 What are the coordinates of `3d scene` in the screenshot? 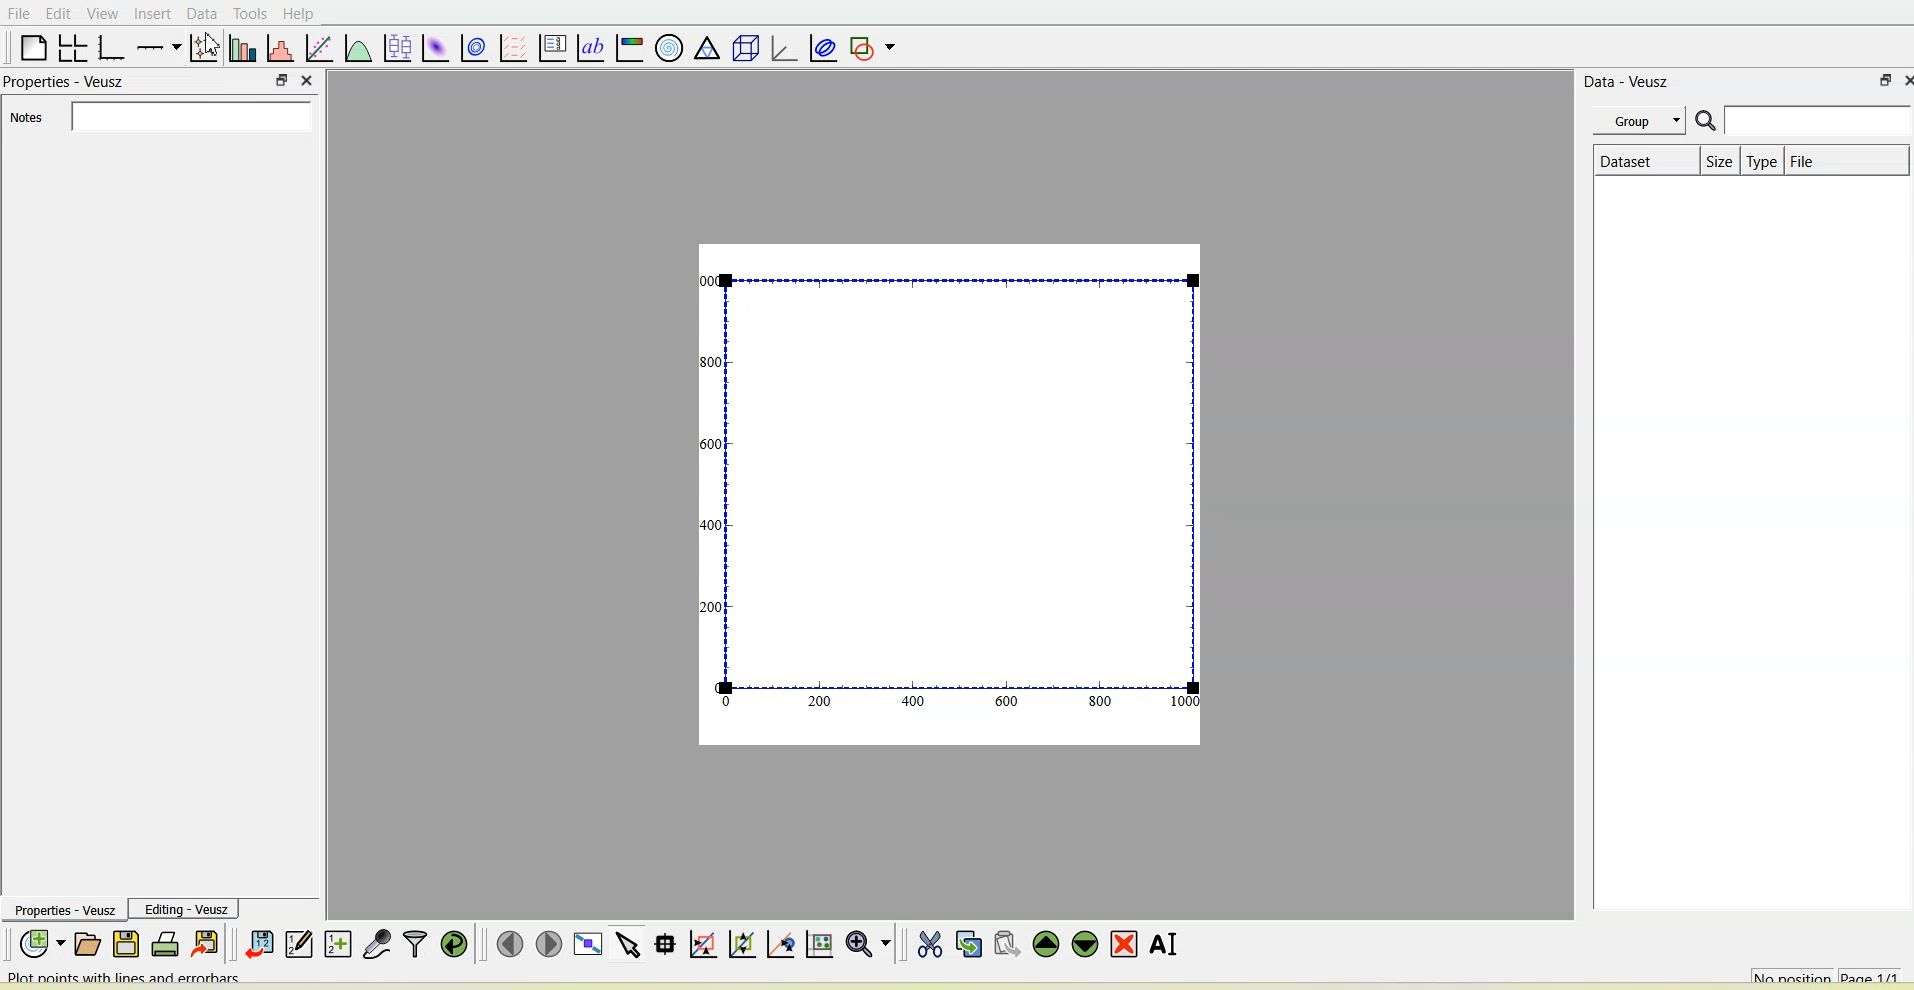 It's located at (742, 47).